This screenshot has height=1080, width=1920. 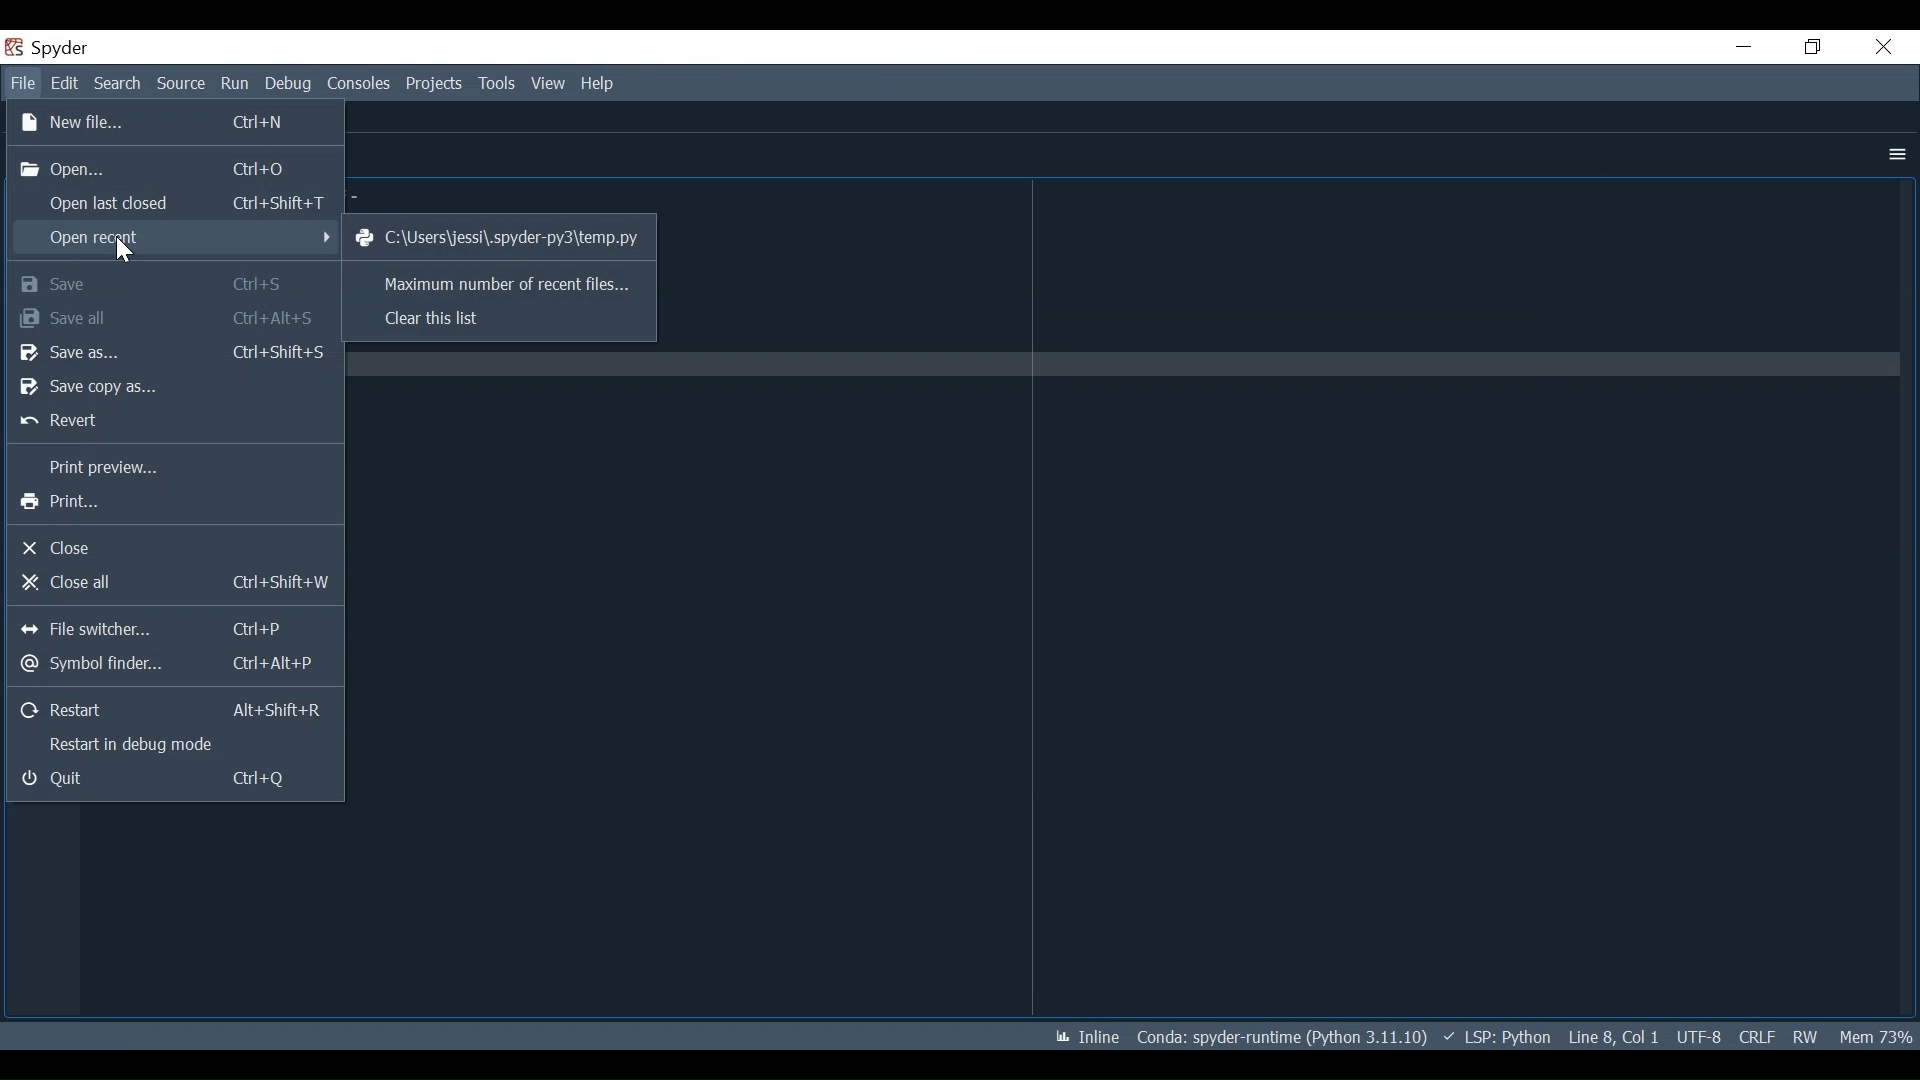 I want to click on File switcher, so click(x=175, y=631).